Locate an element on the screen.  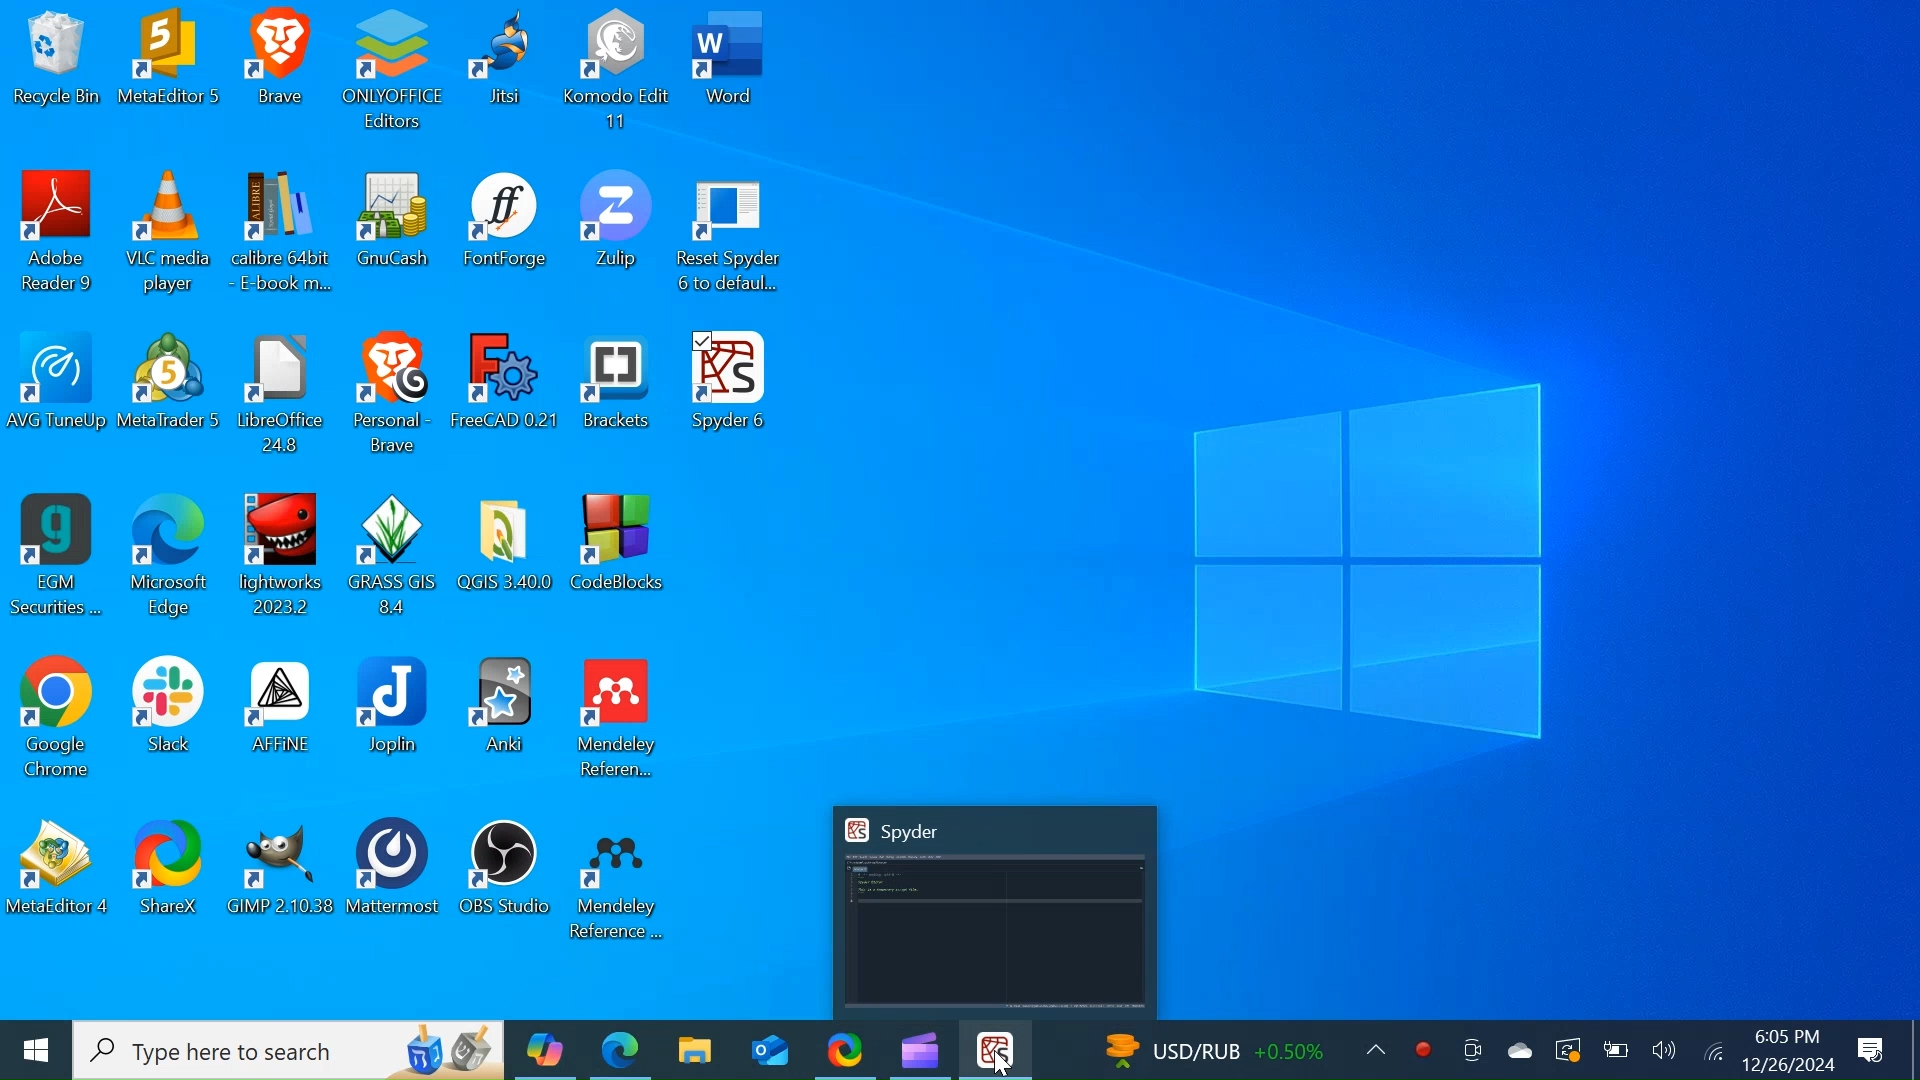
Spyder Preview Window is located at coordinates (994, 911).